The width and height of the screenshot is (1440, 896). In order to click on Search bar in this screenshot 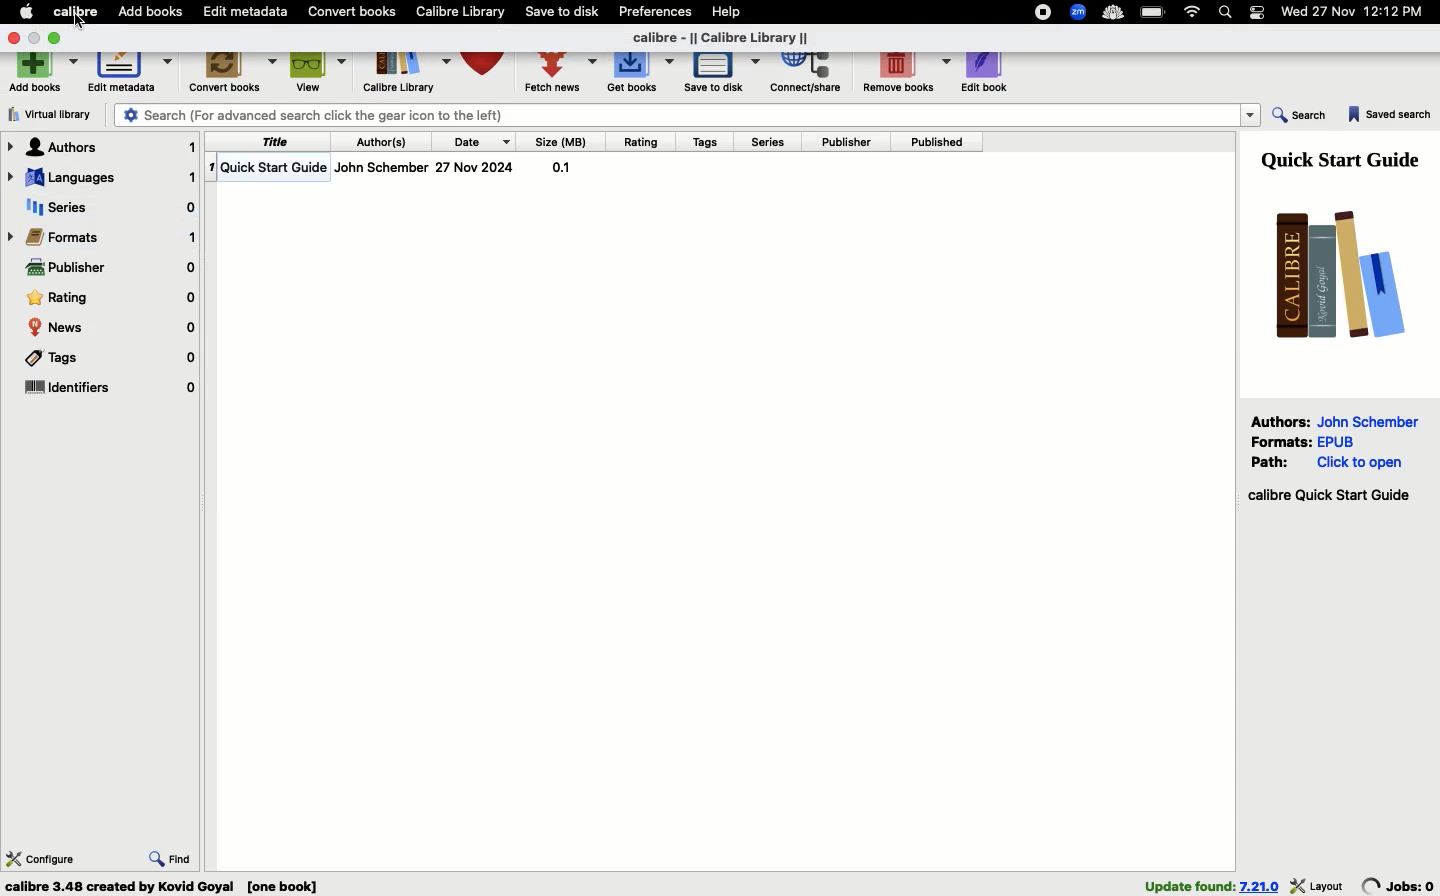, I will do `click(1227, 13)`.